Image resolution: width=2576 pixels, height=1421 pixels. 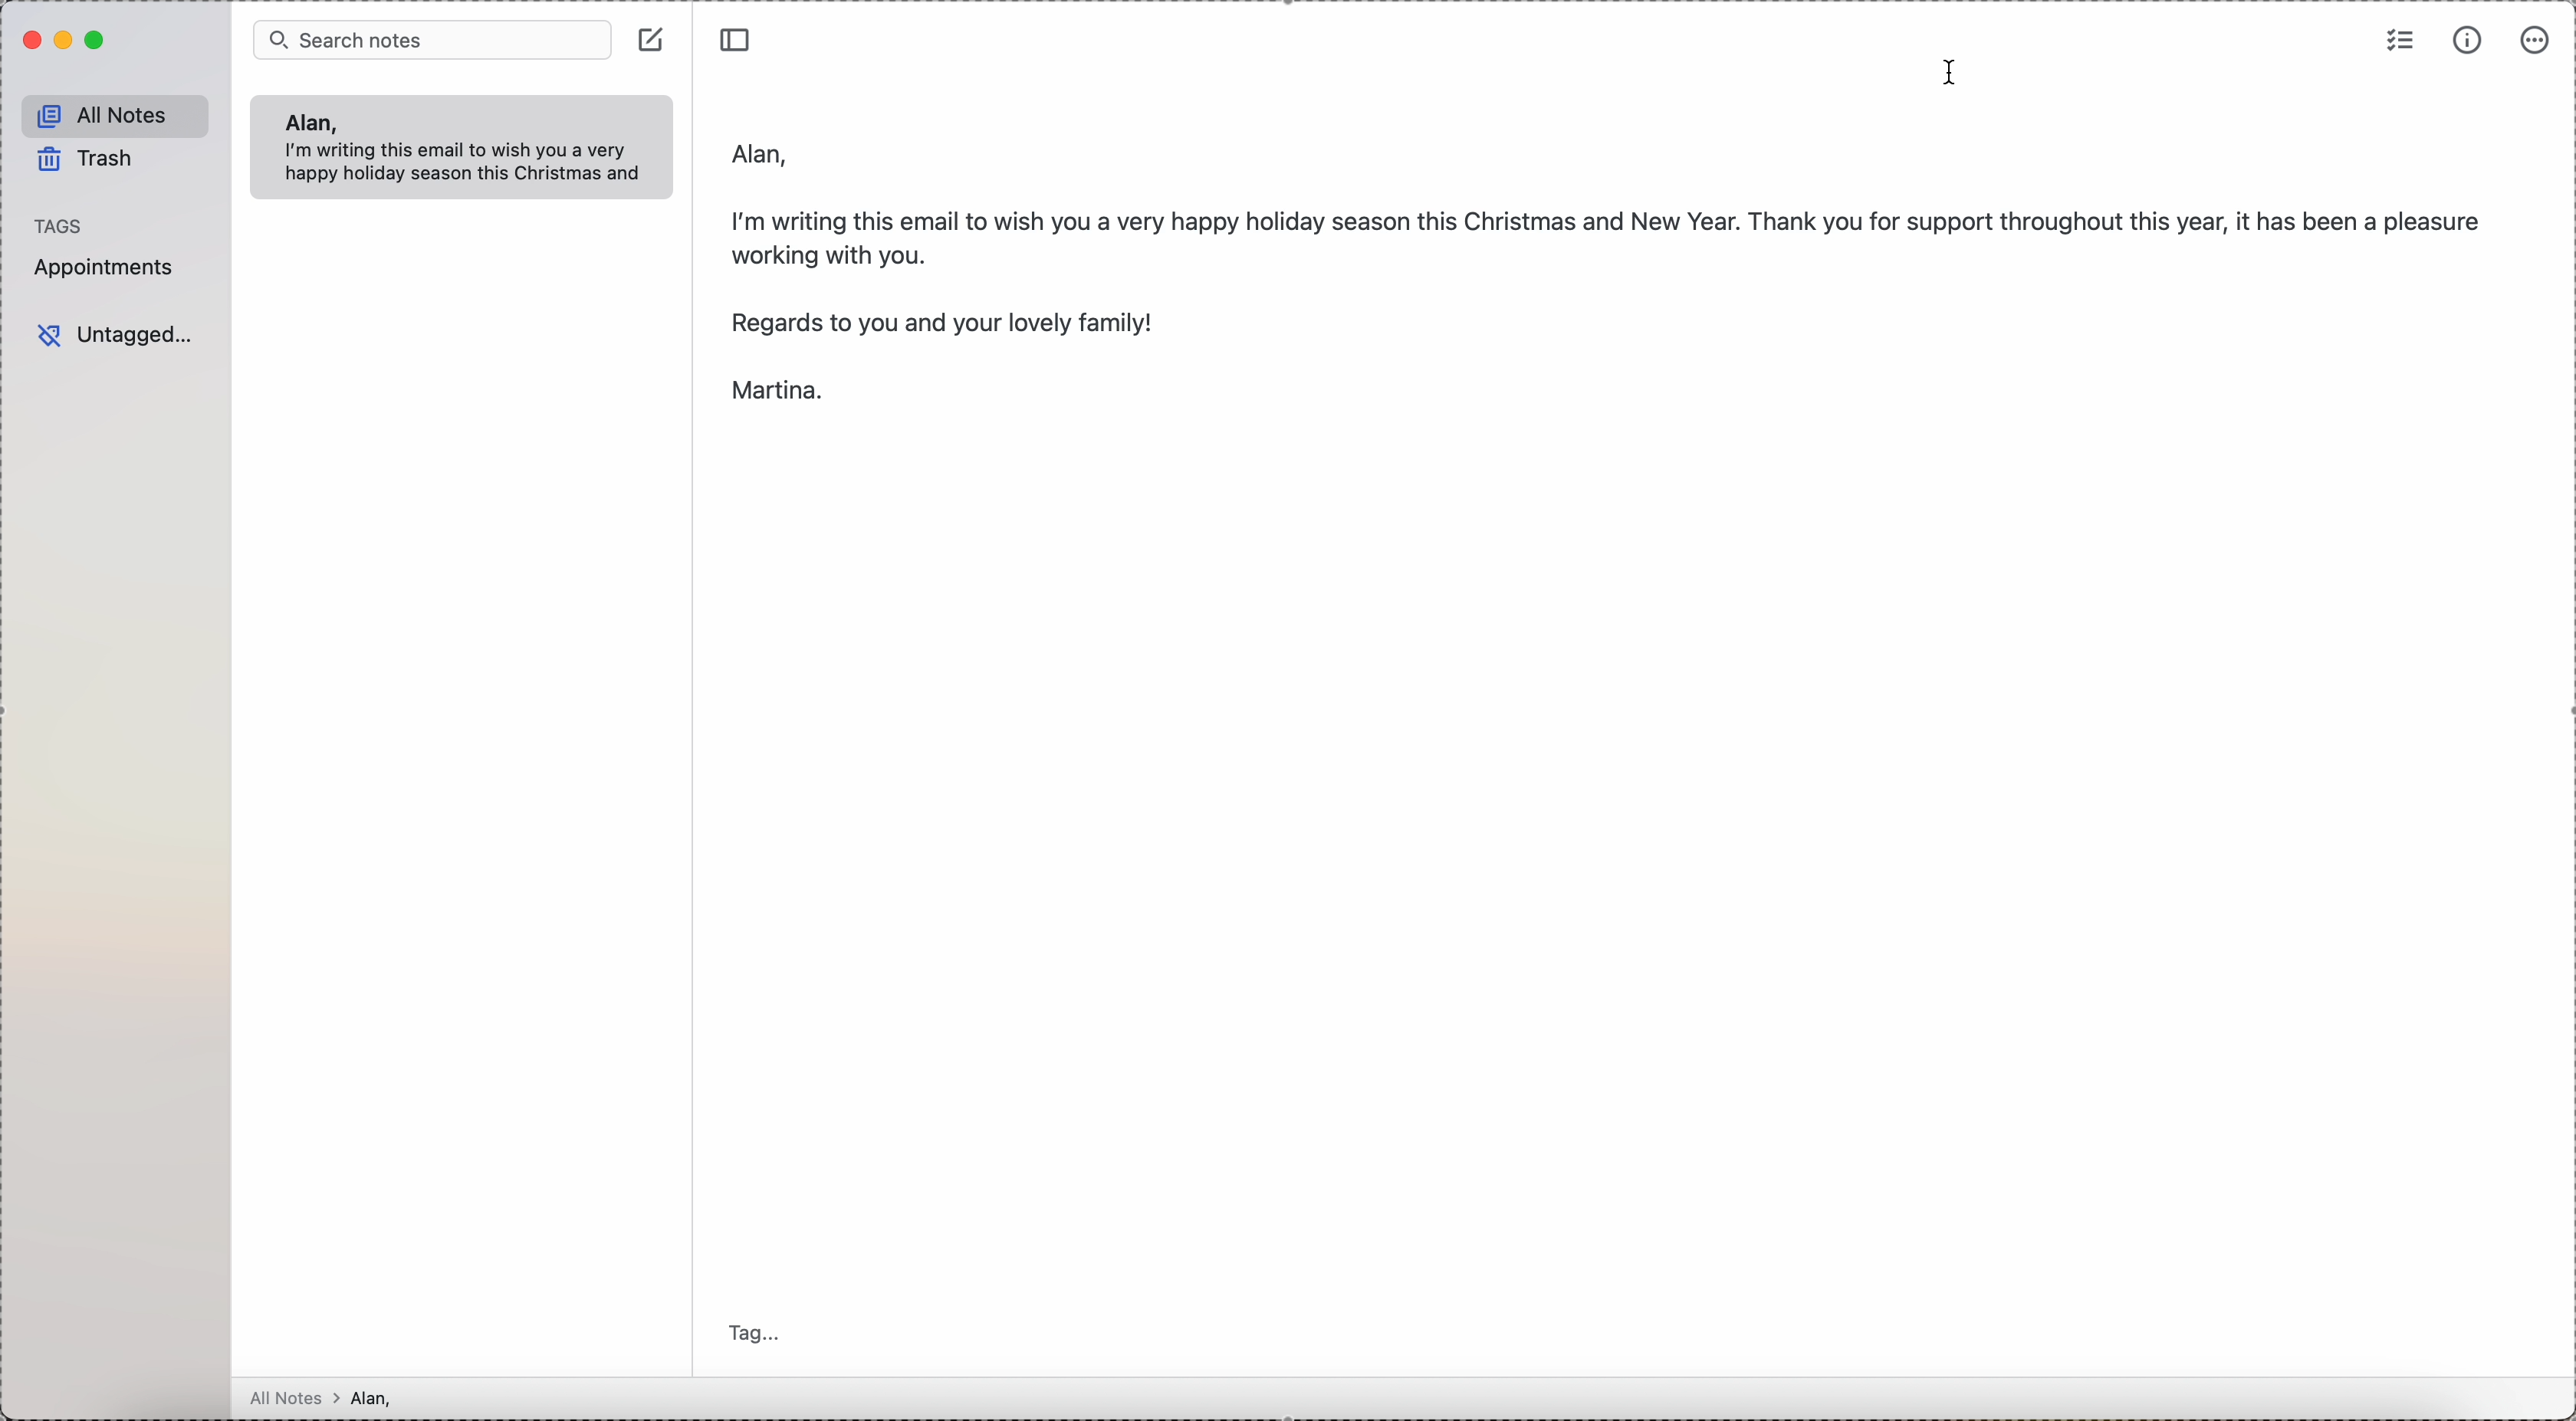 What do you see at coordinates (309, 122) in the screenshot?
I see `Alan,` at bounding box center [309, 122].